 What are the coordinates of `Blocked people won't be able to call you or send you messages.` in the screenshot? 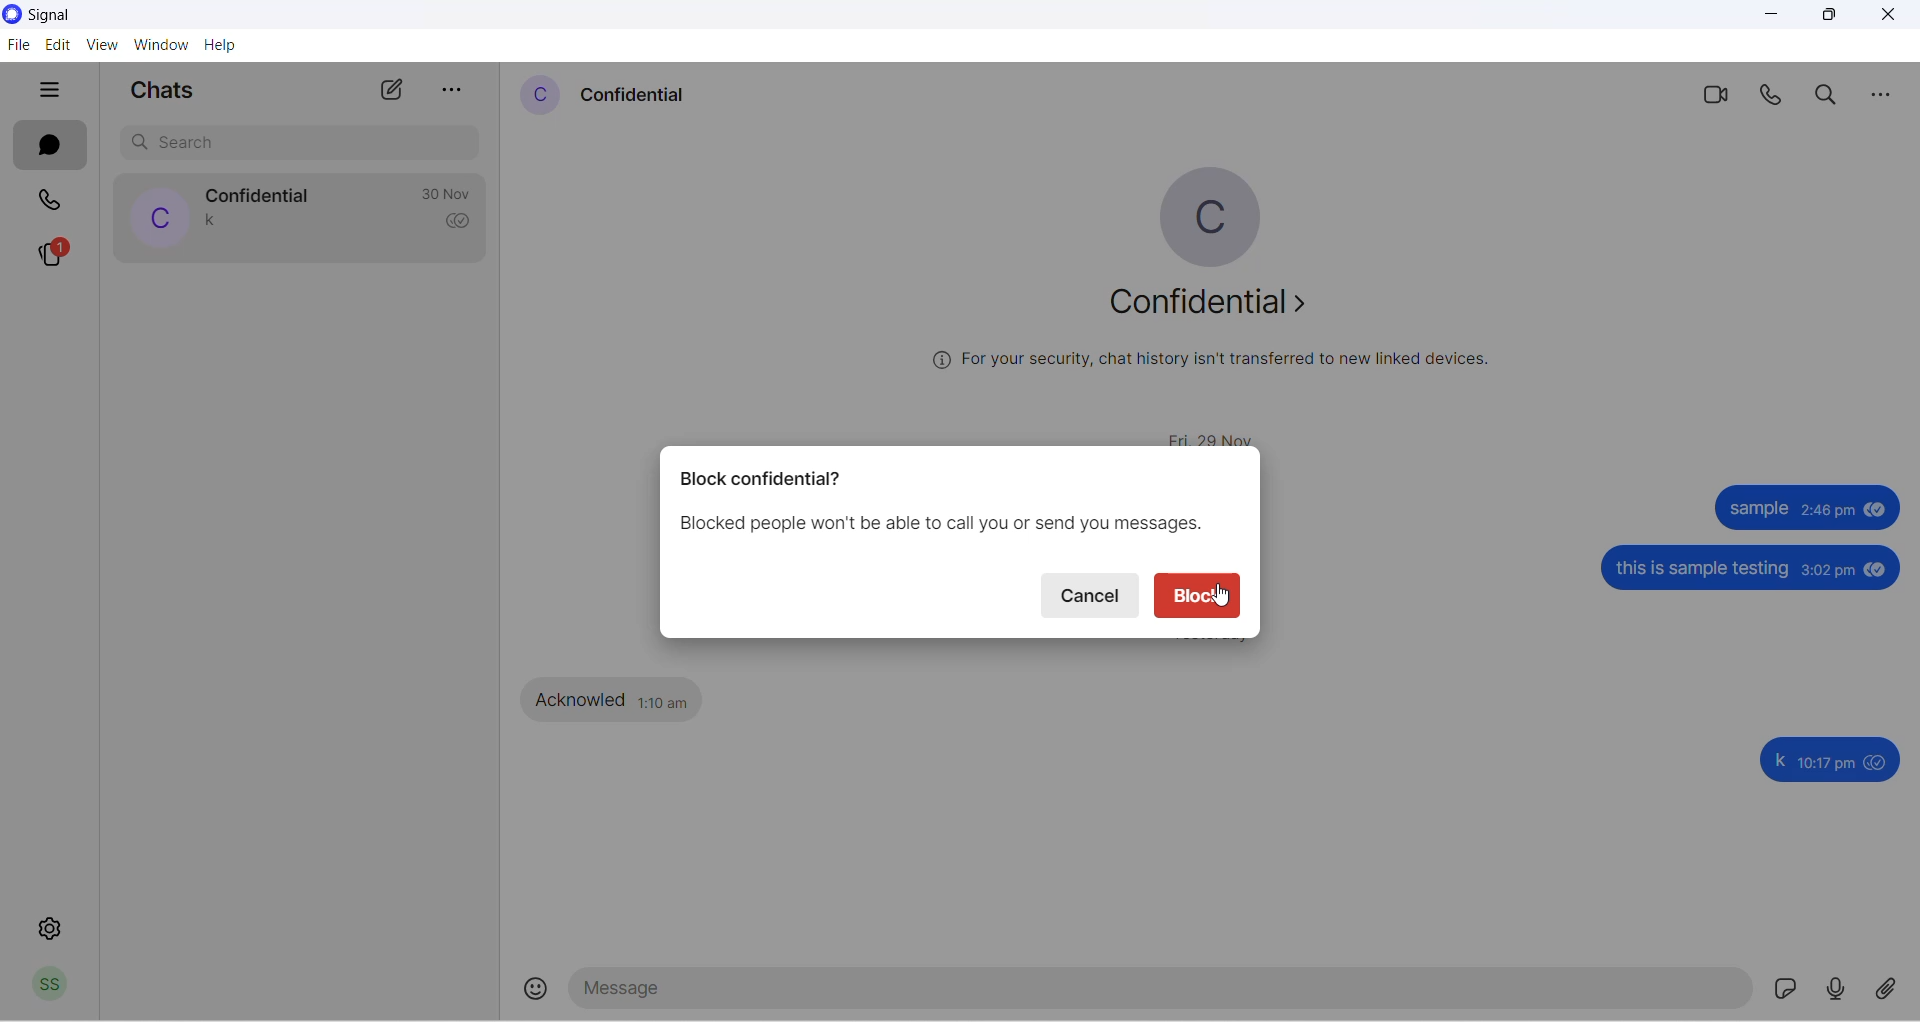 It's located at (940, 523).